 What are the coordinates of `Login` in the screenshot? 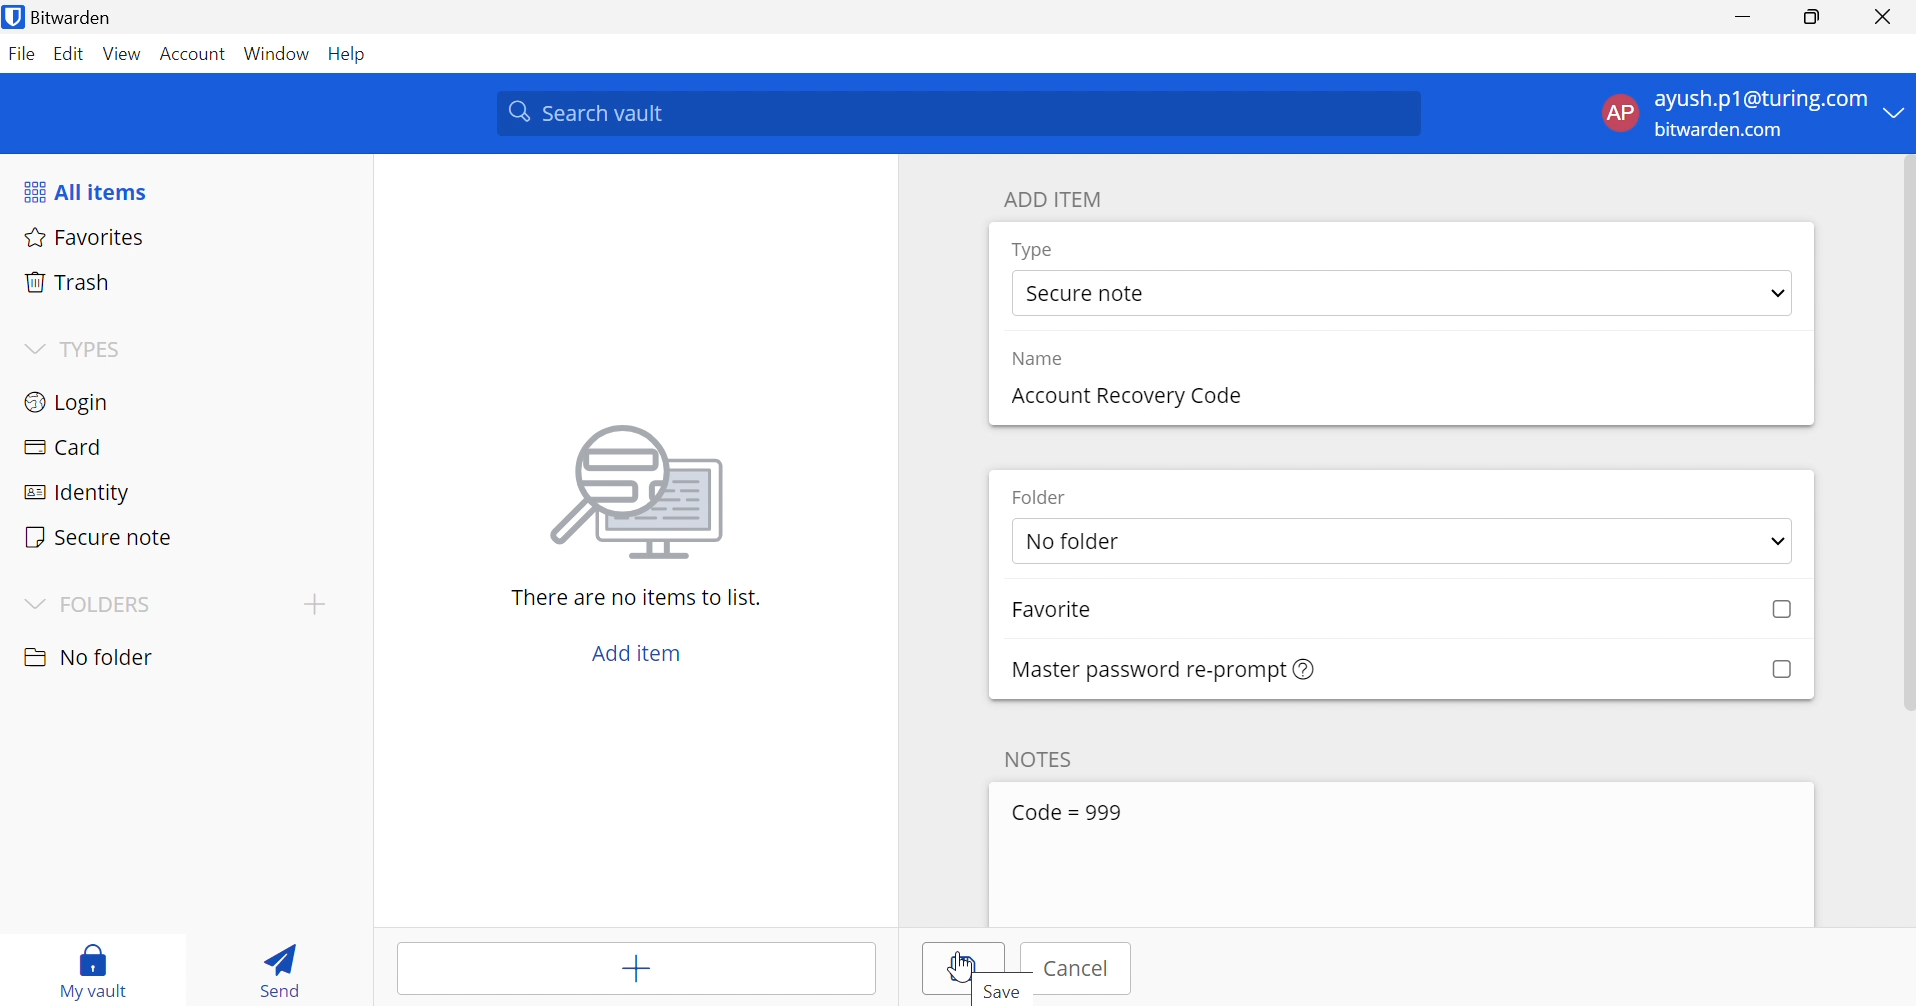 It's located at (65, 405).